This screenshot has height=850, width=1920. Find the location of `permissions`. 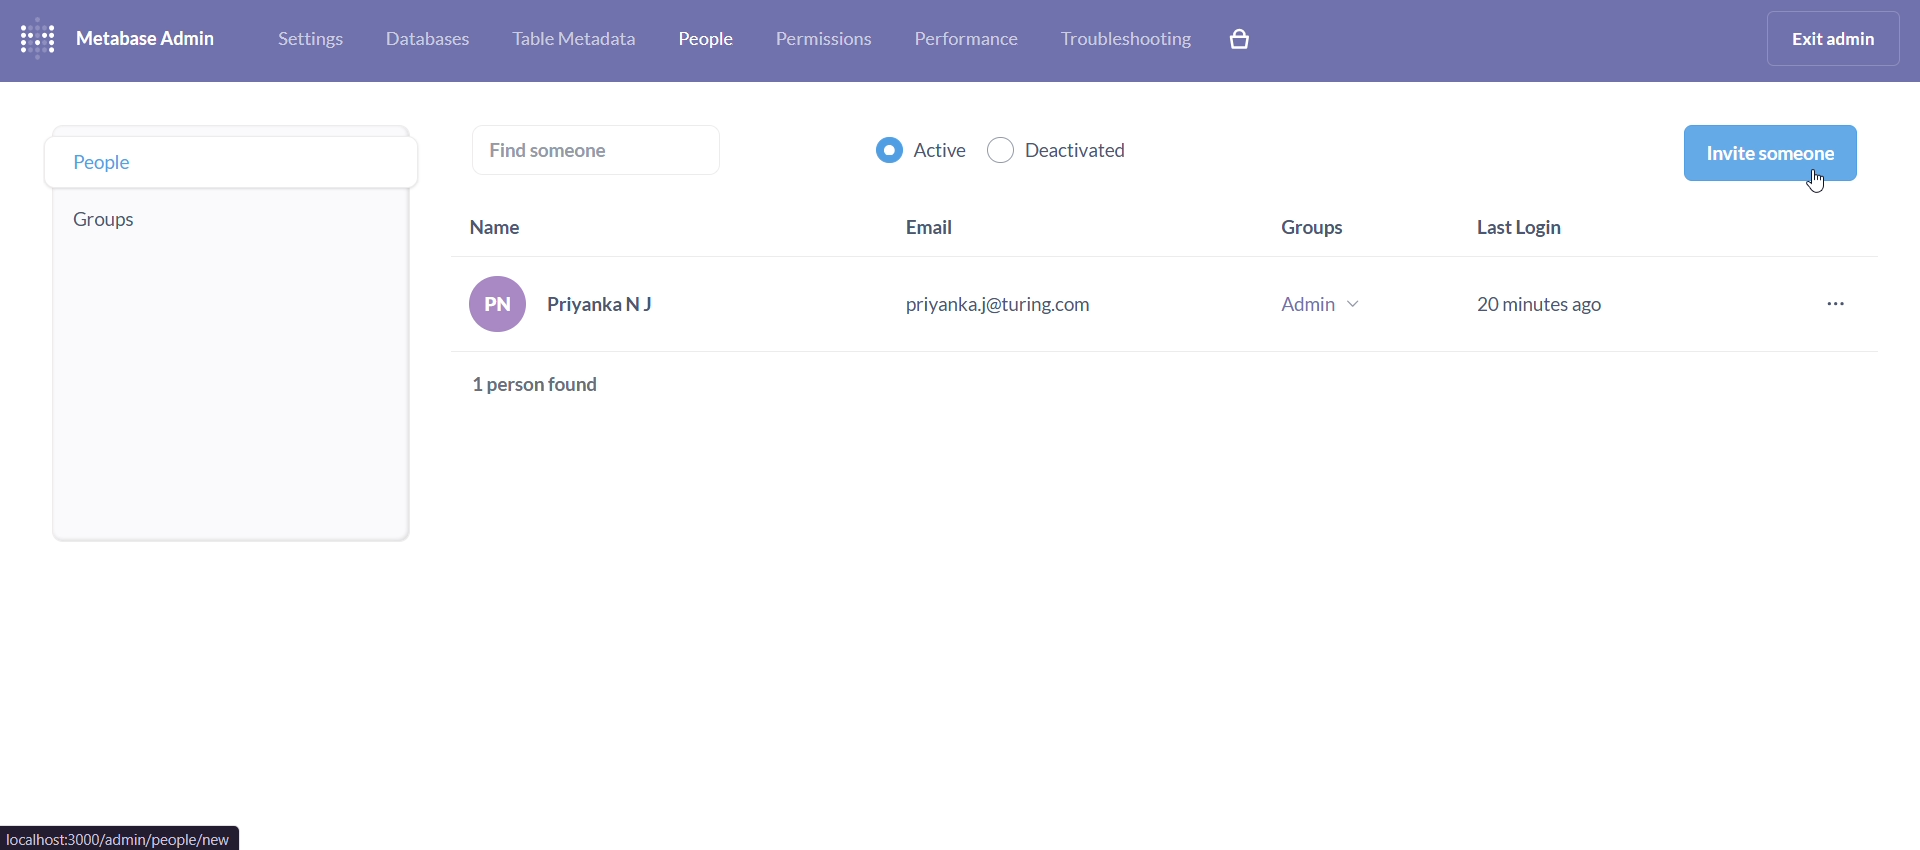

permissions is located at coordinates (824, 40).